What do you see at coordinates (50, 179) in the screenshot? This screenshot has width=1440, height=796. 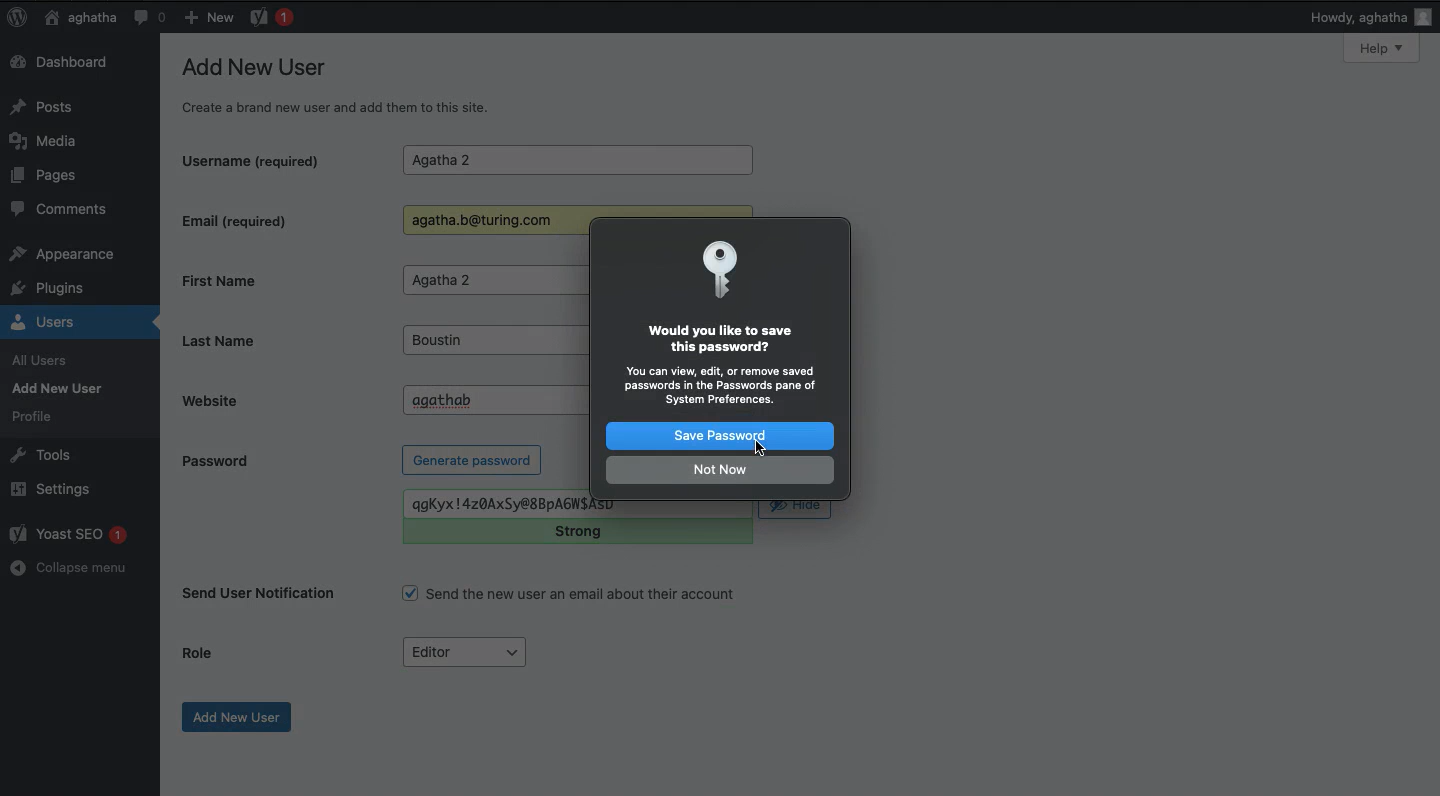 I see `Pages` at bounding box center [50, 179].